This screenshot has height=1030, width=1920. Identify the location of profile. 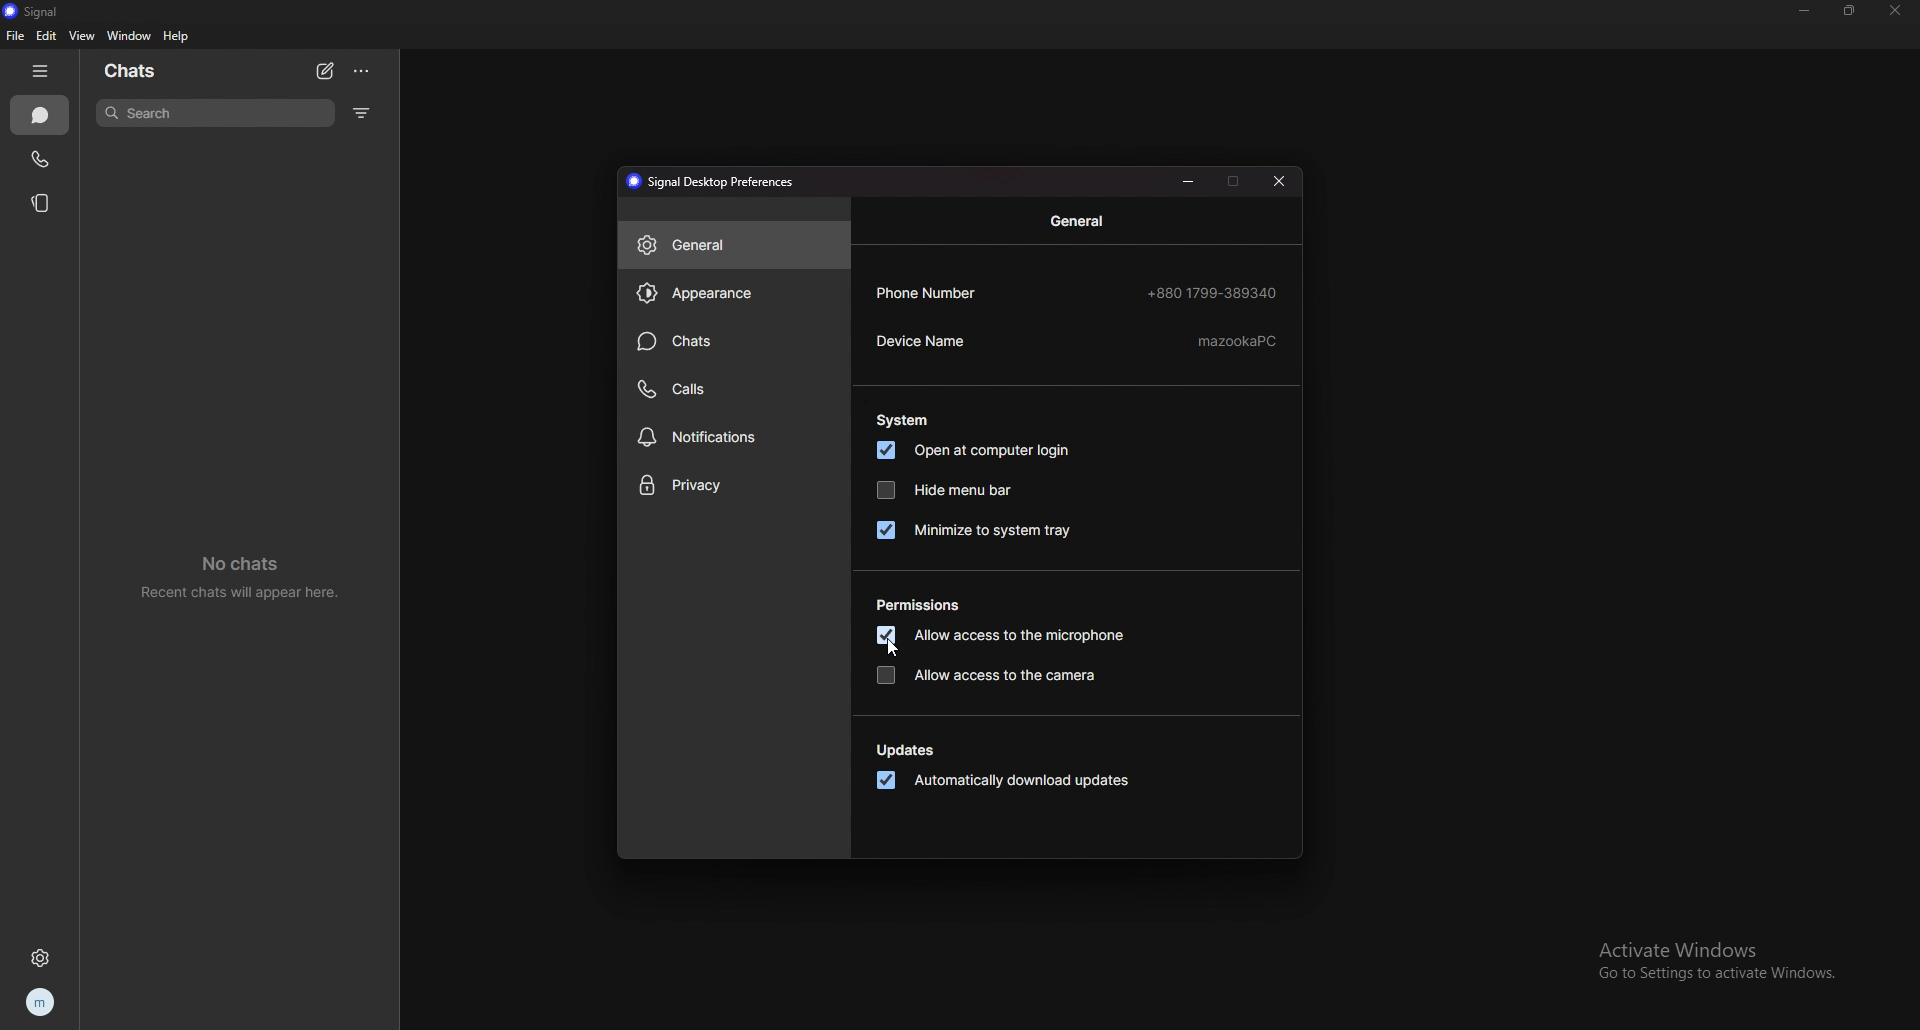
(40, 1002).